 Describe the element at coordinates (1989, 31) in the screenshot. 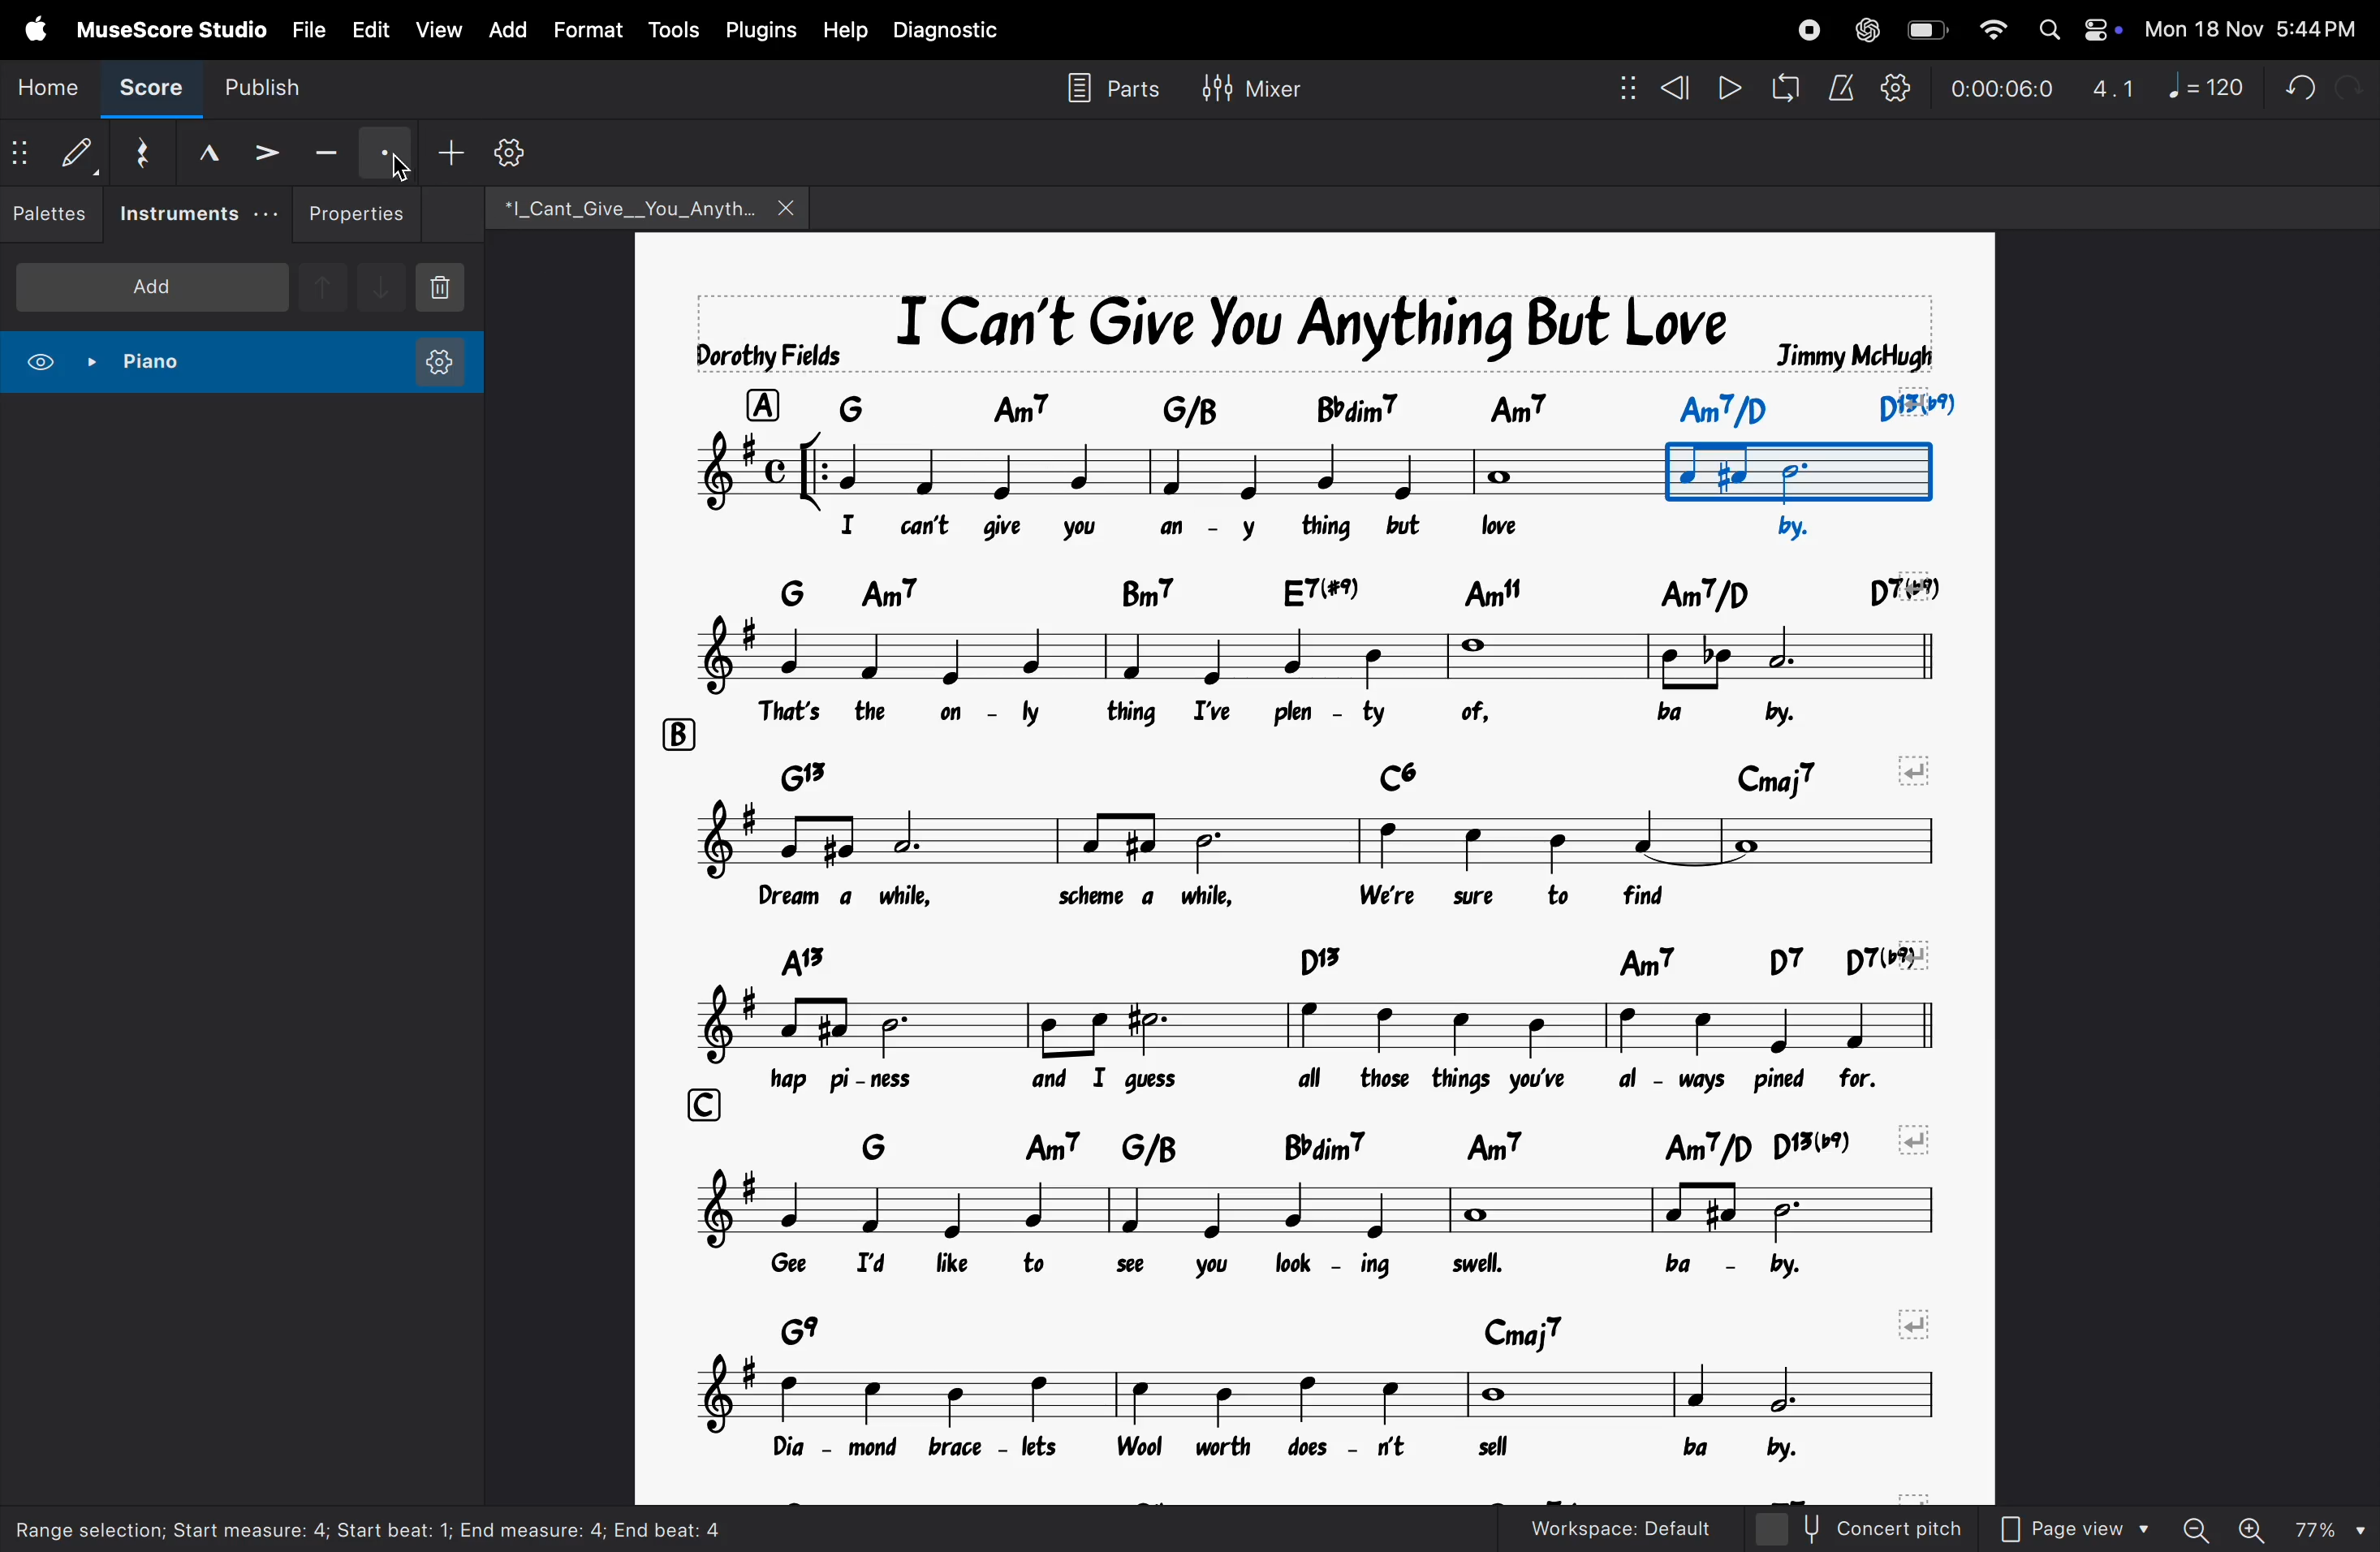

I see `wifi` at that location.